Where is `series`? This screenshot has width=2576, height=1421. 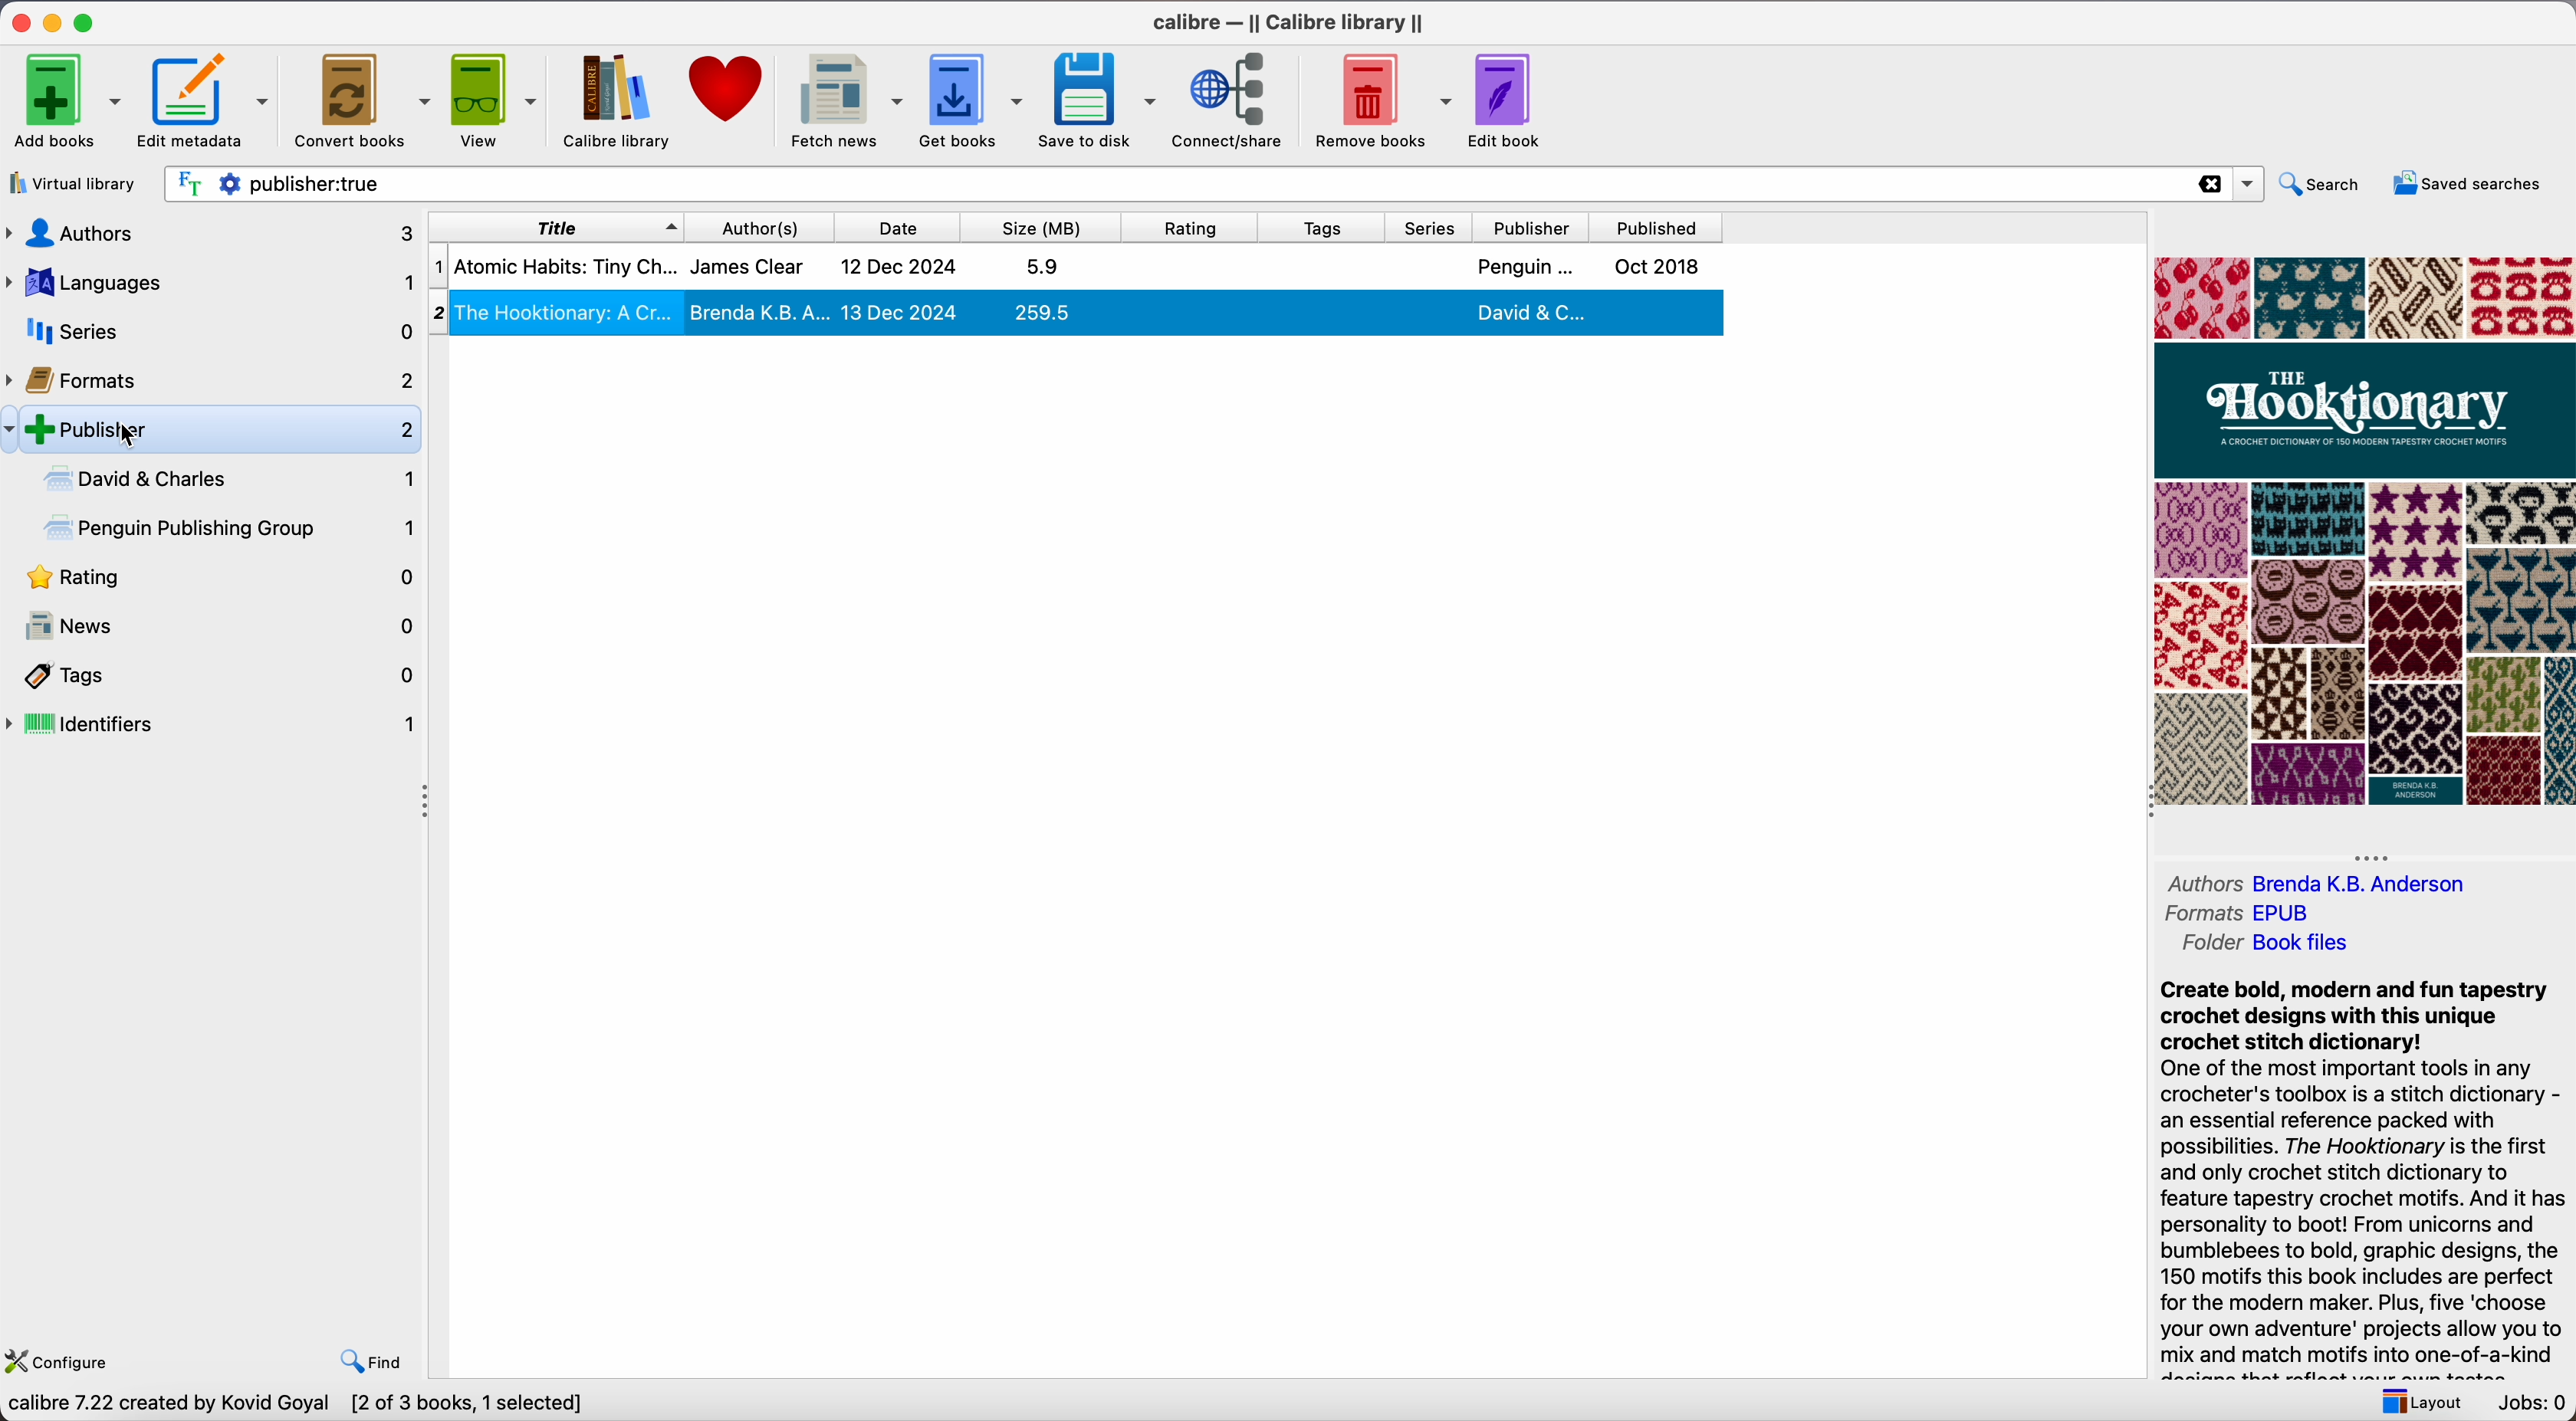 series is located at coordinates (209, 331).